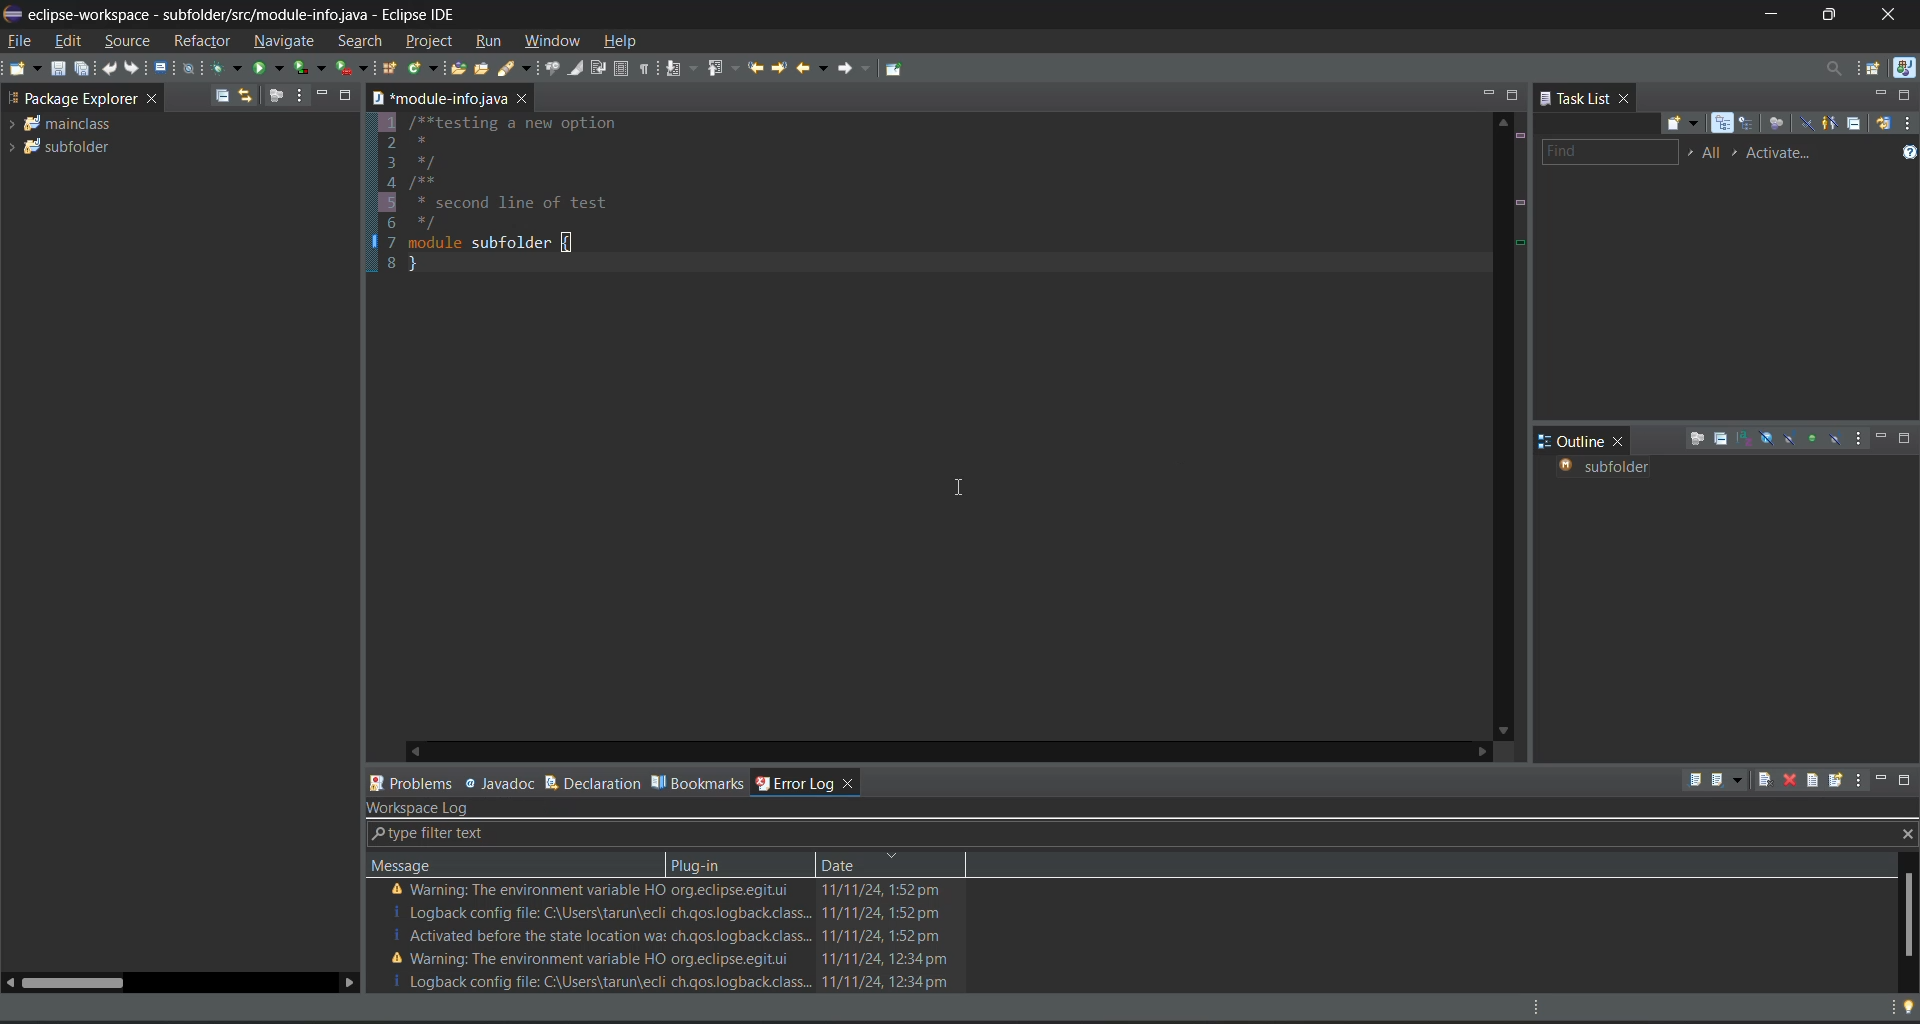 This screenshot has width=1920, height=1024. I want to click on collapse all, so click(1859, 122).